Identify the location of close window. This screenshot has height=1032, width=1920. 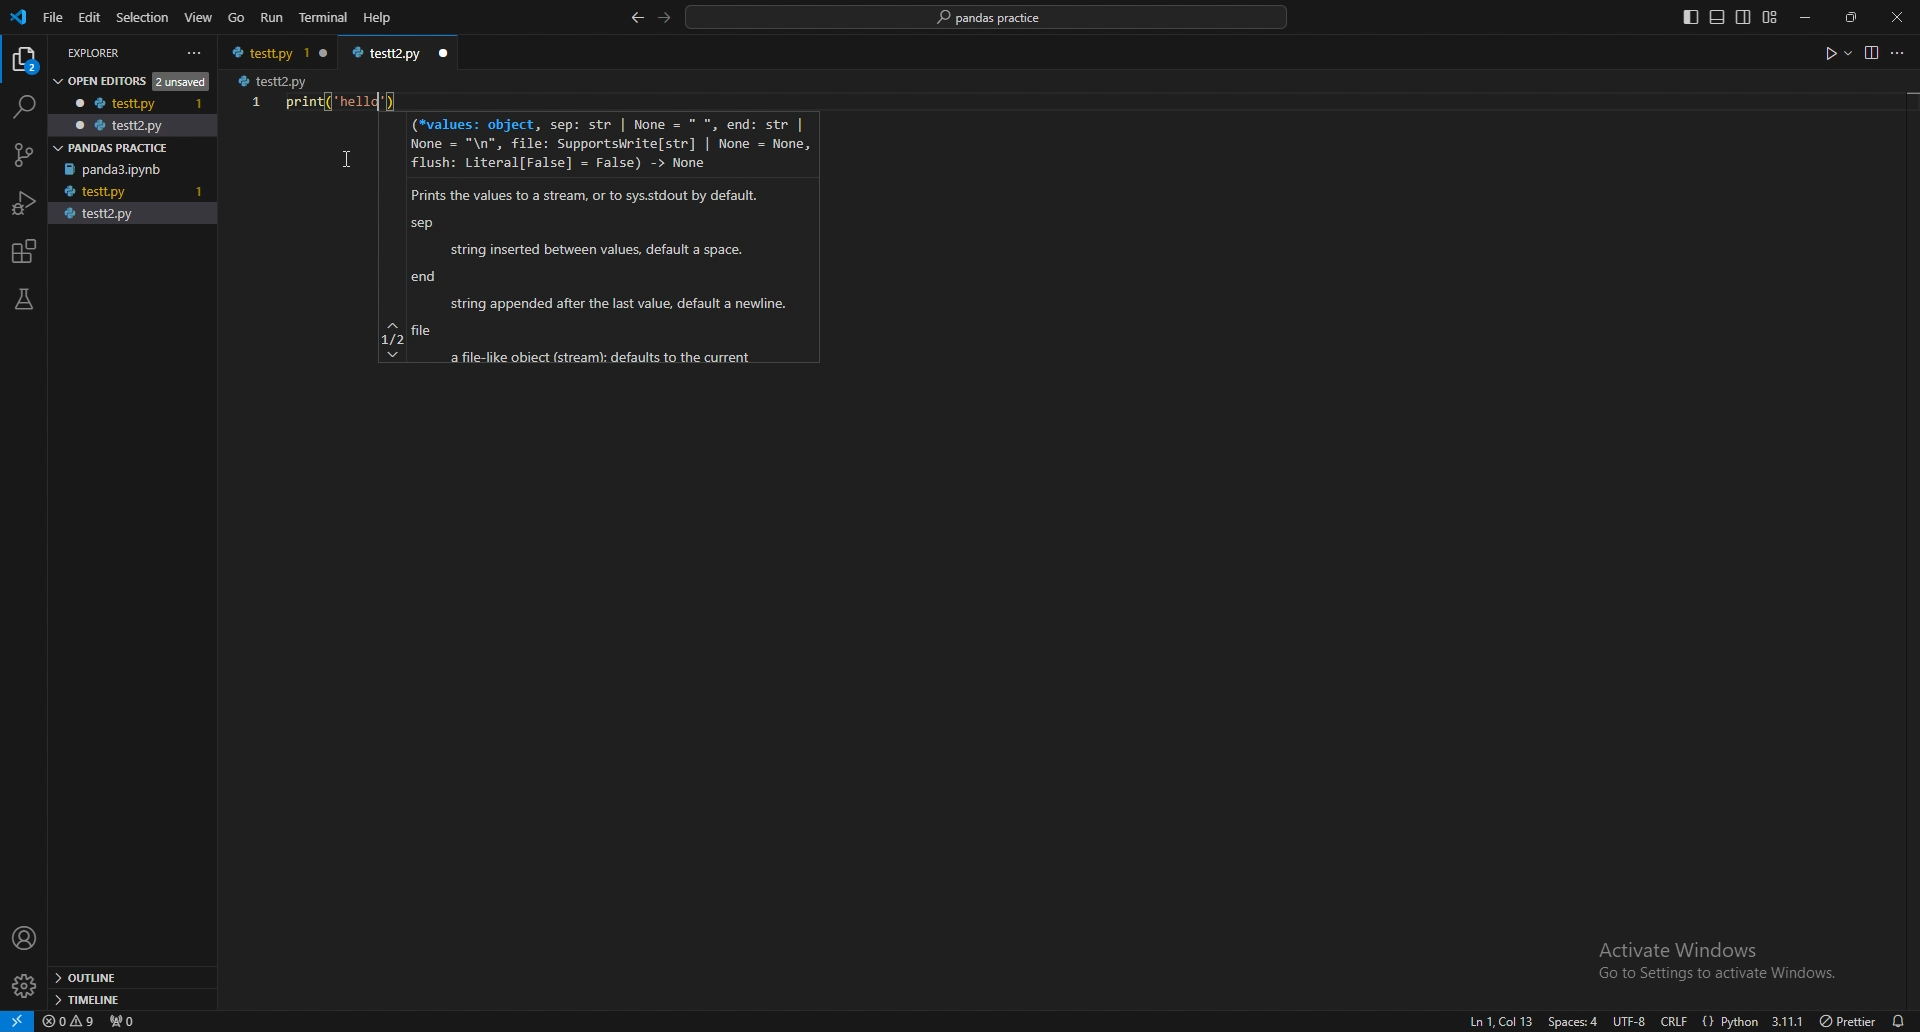
(444, 52).